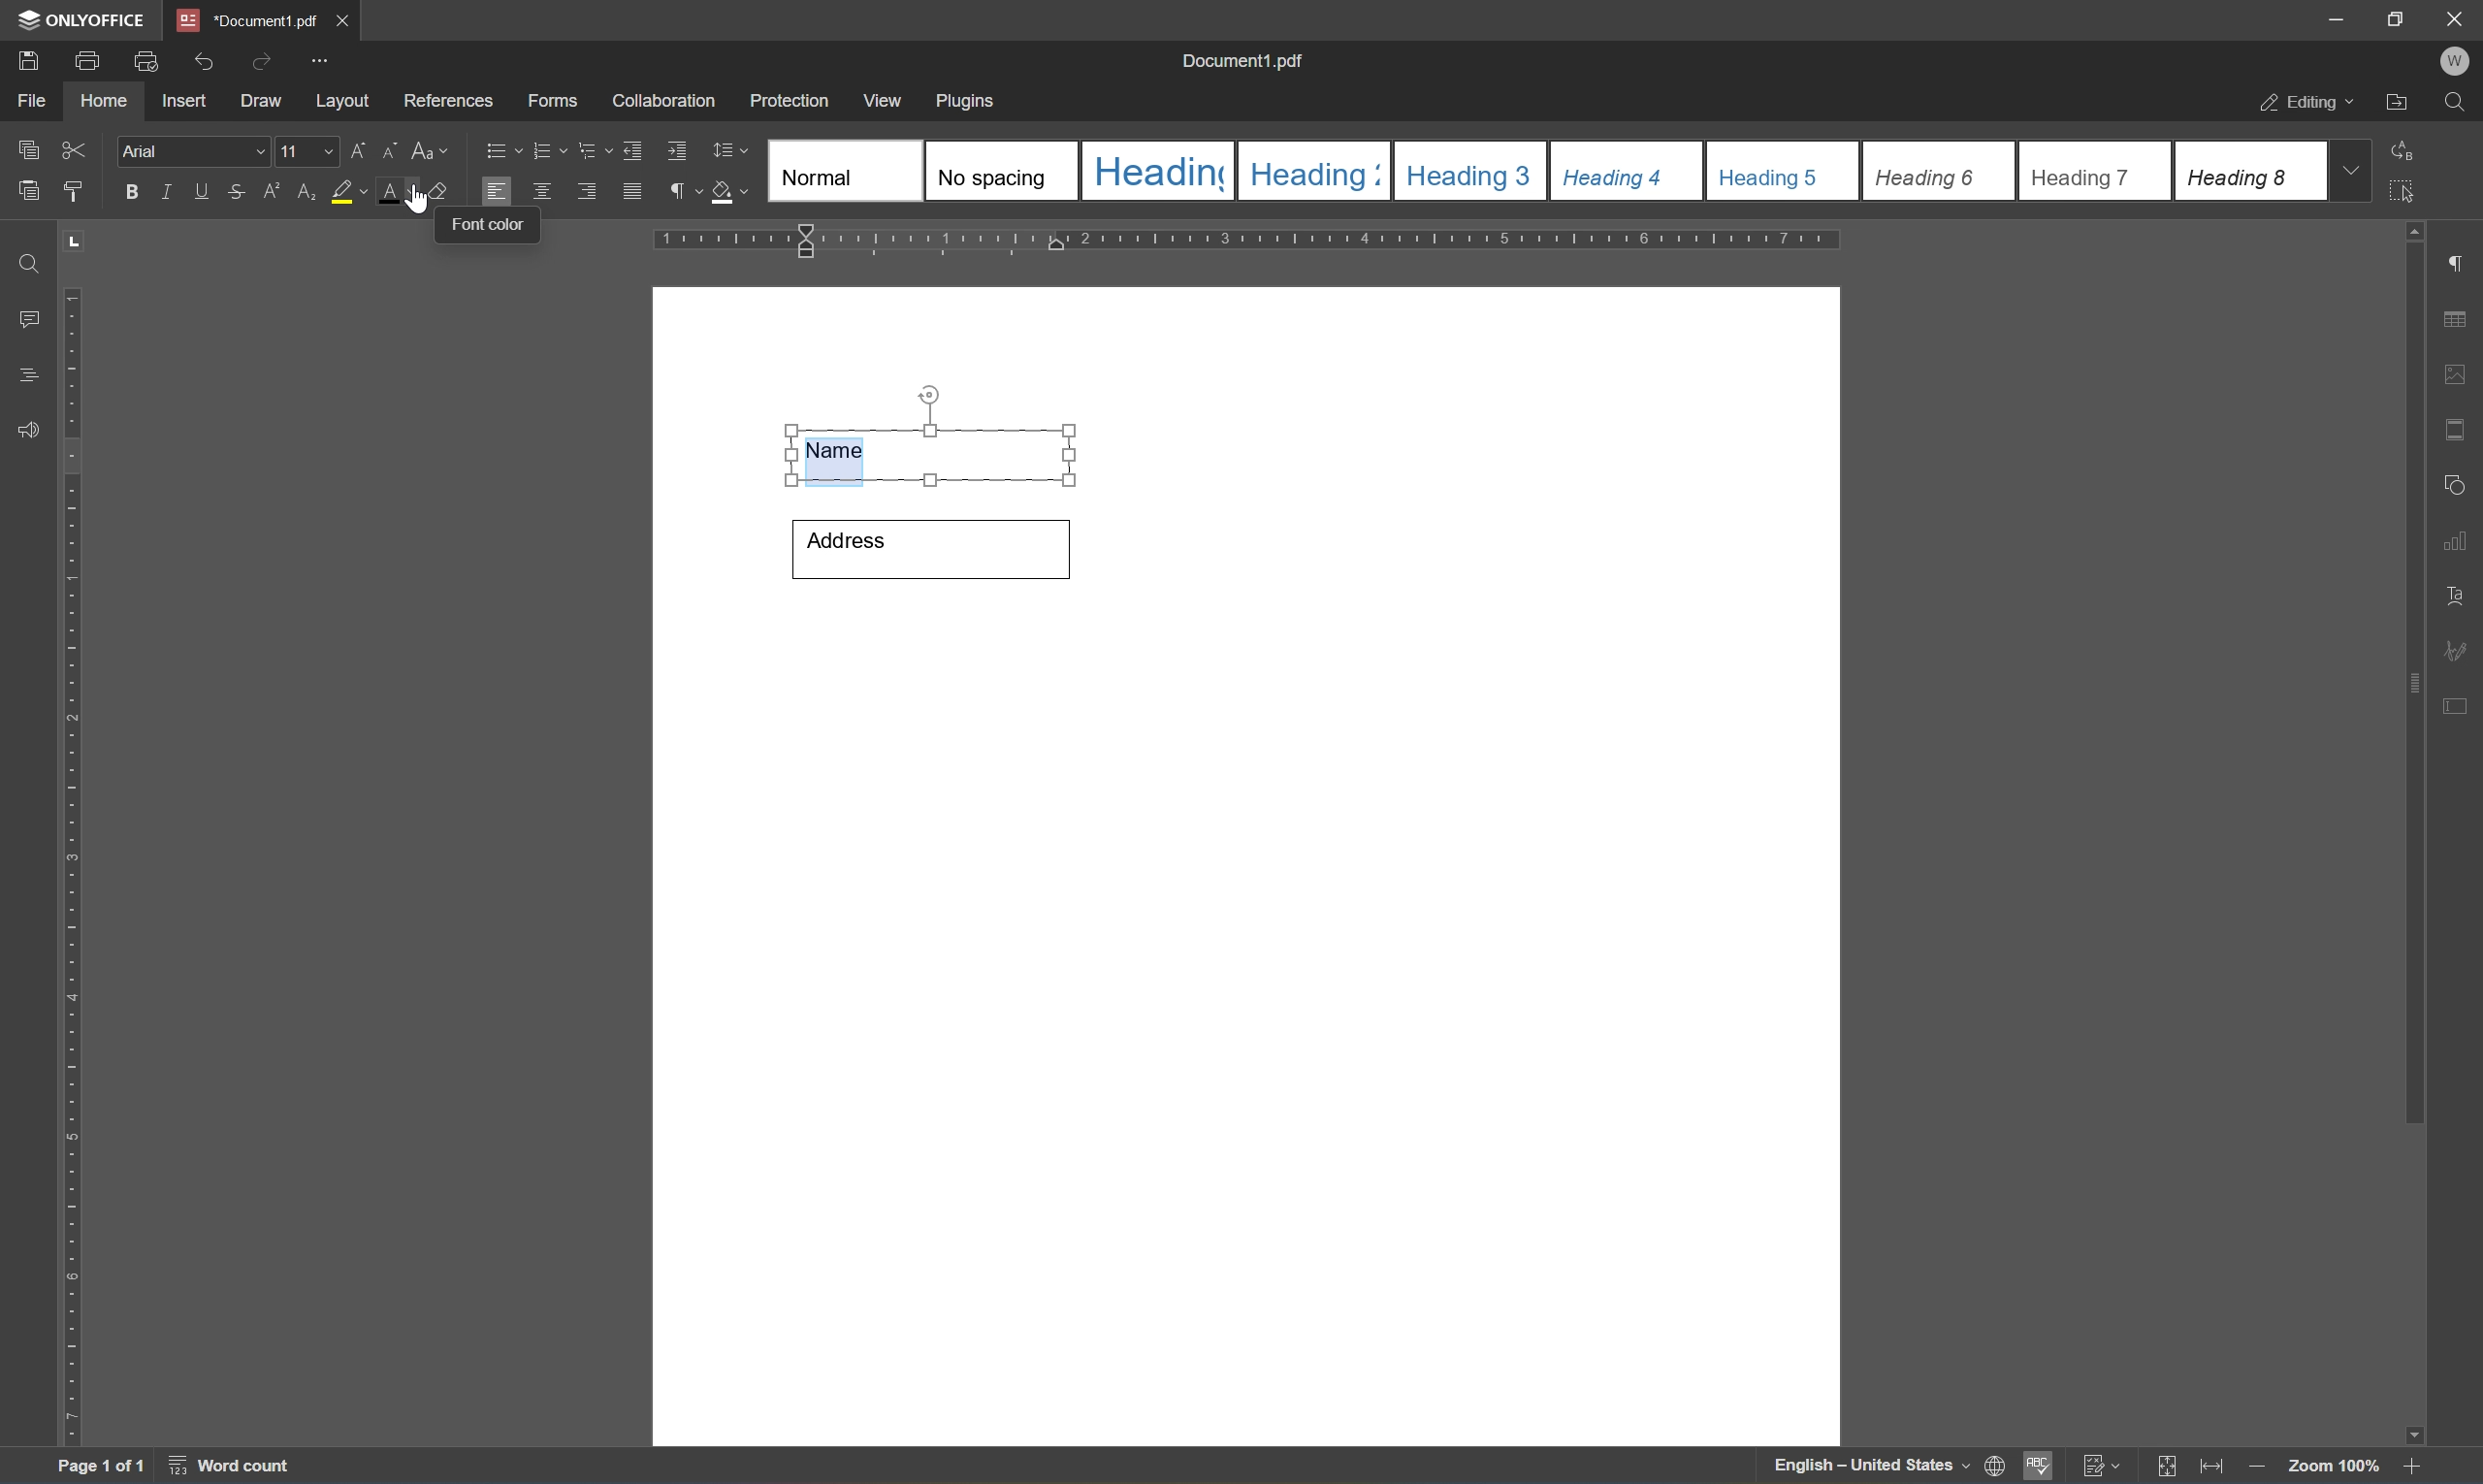  I want to click on form settings, so click(2460, 705).